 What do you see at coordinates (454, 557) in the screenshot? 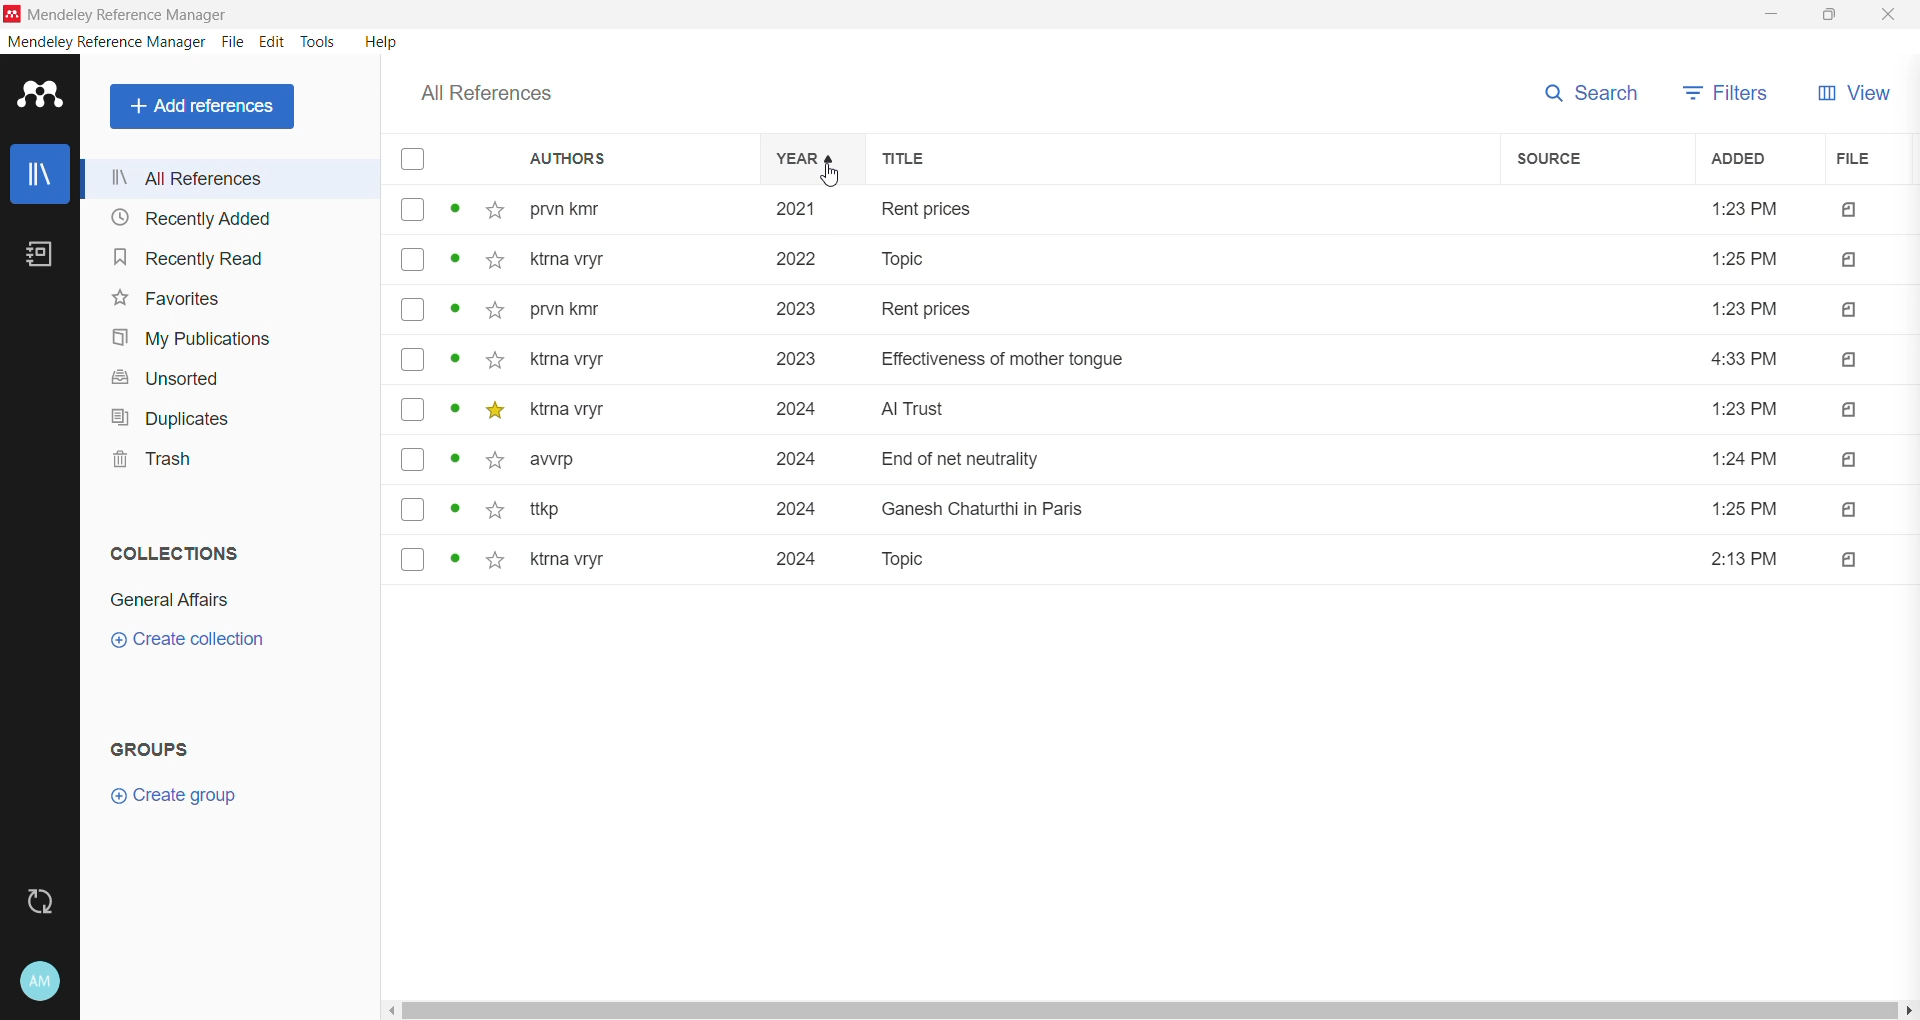
I see `unread` at bounding box center [454, 557].